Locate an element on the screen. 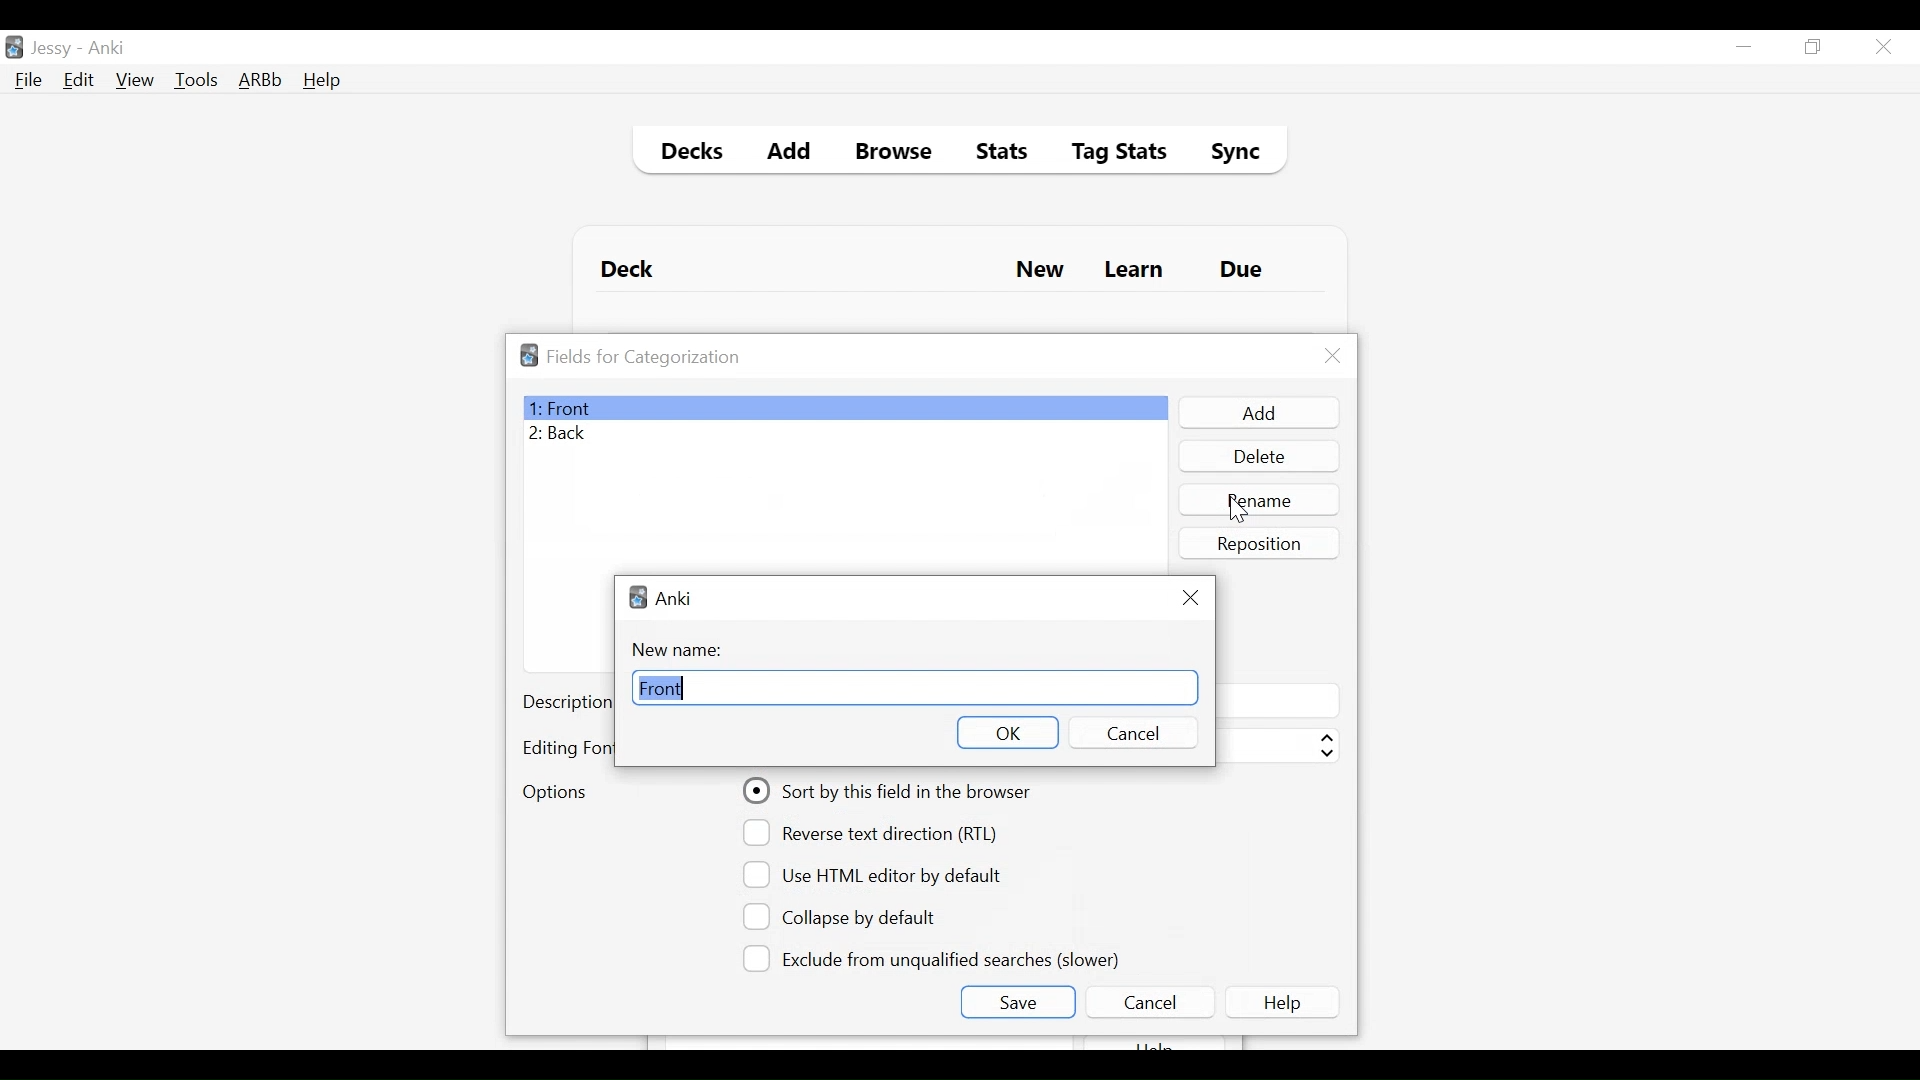 The width and height of the screenshot is (1920, 1080). New Name Field is located at coordinates (914, 688).